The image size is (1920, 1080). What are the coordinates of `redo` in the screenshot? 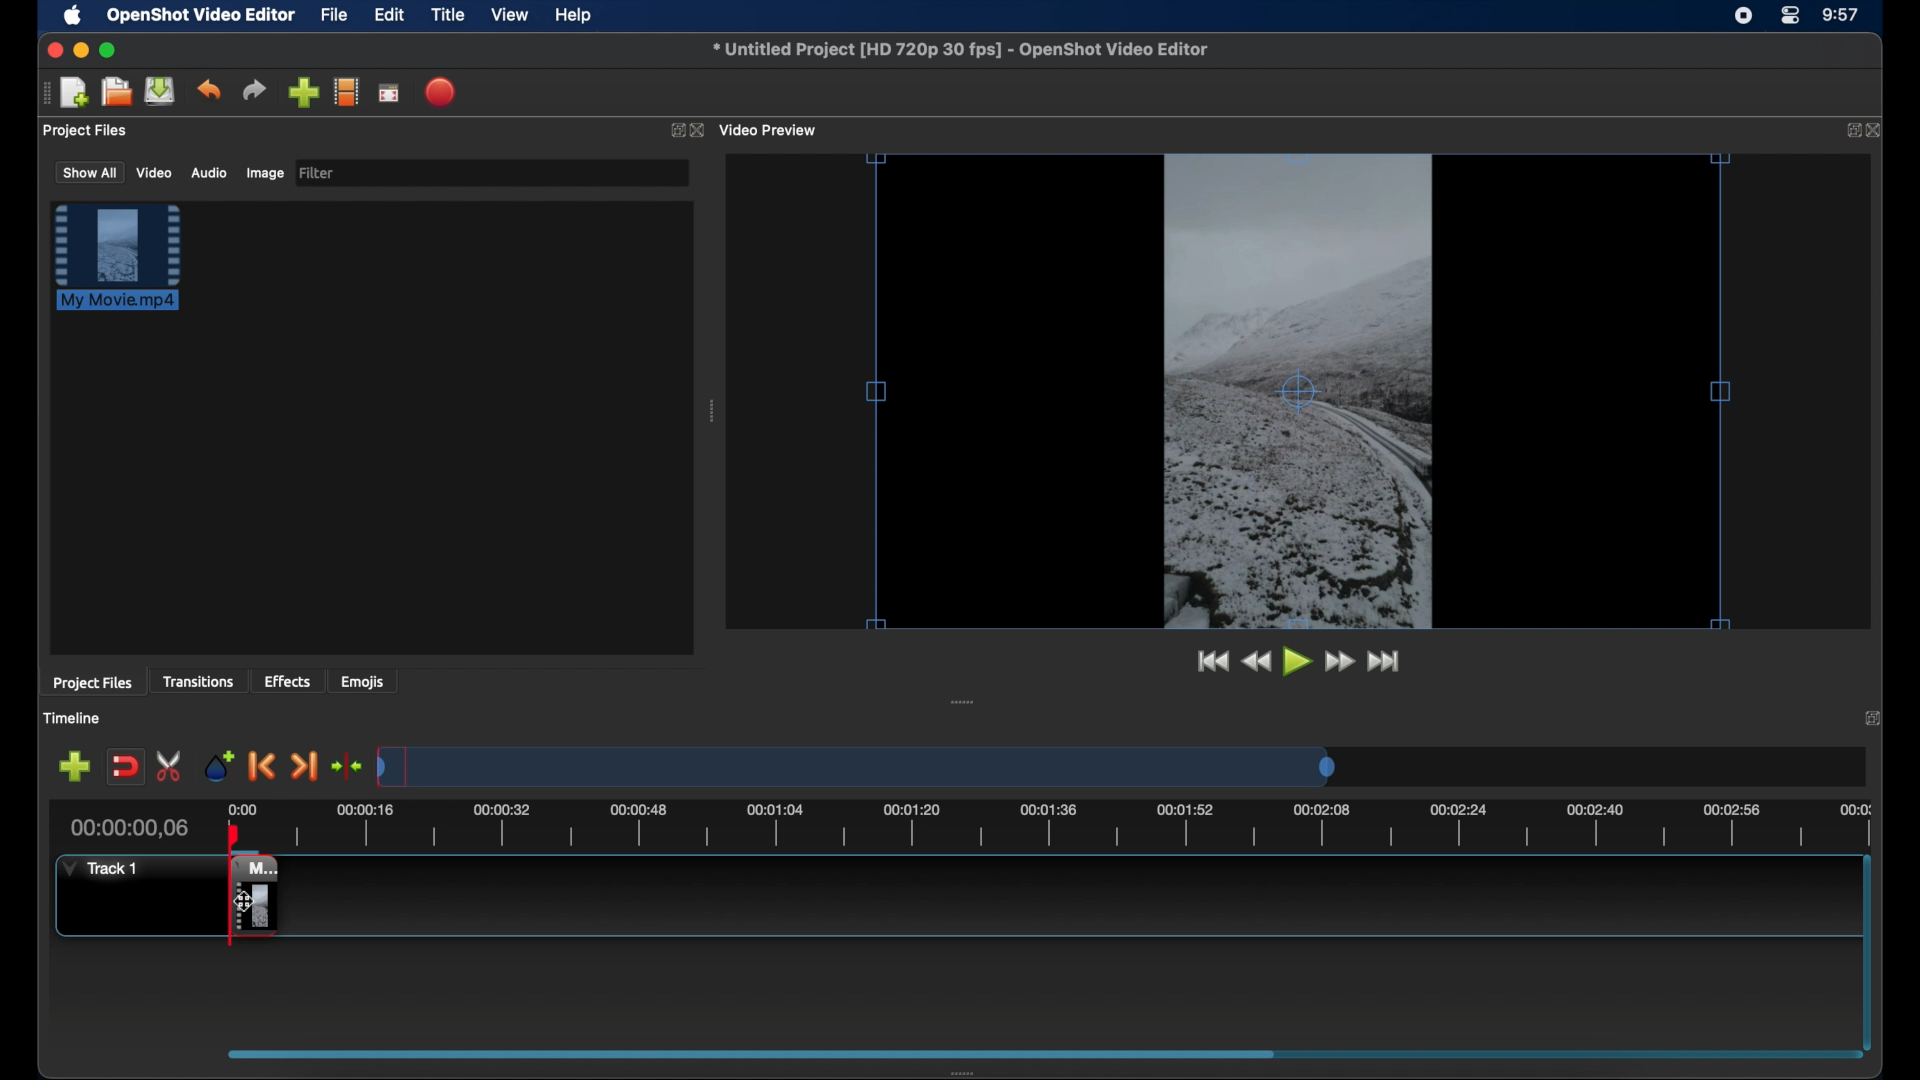 It's located at (254, 90).